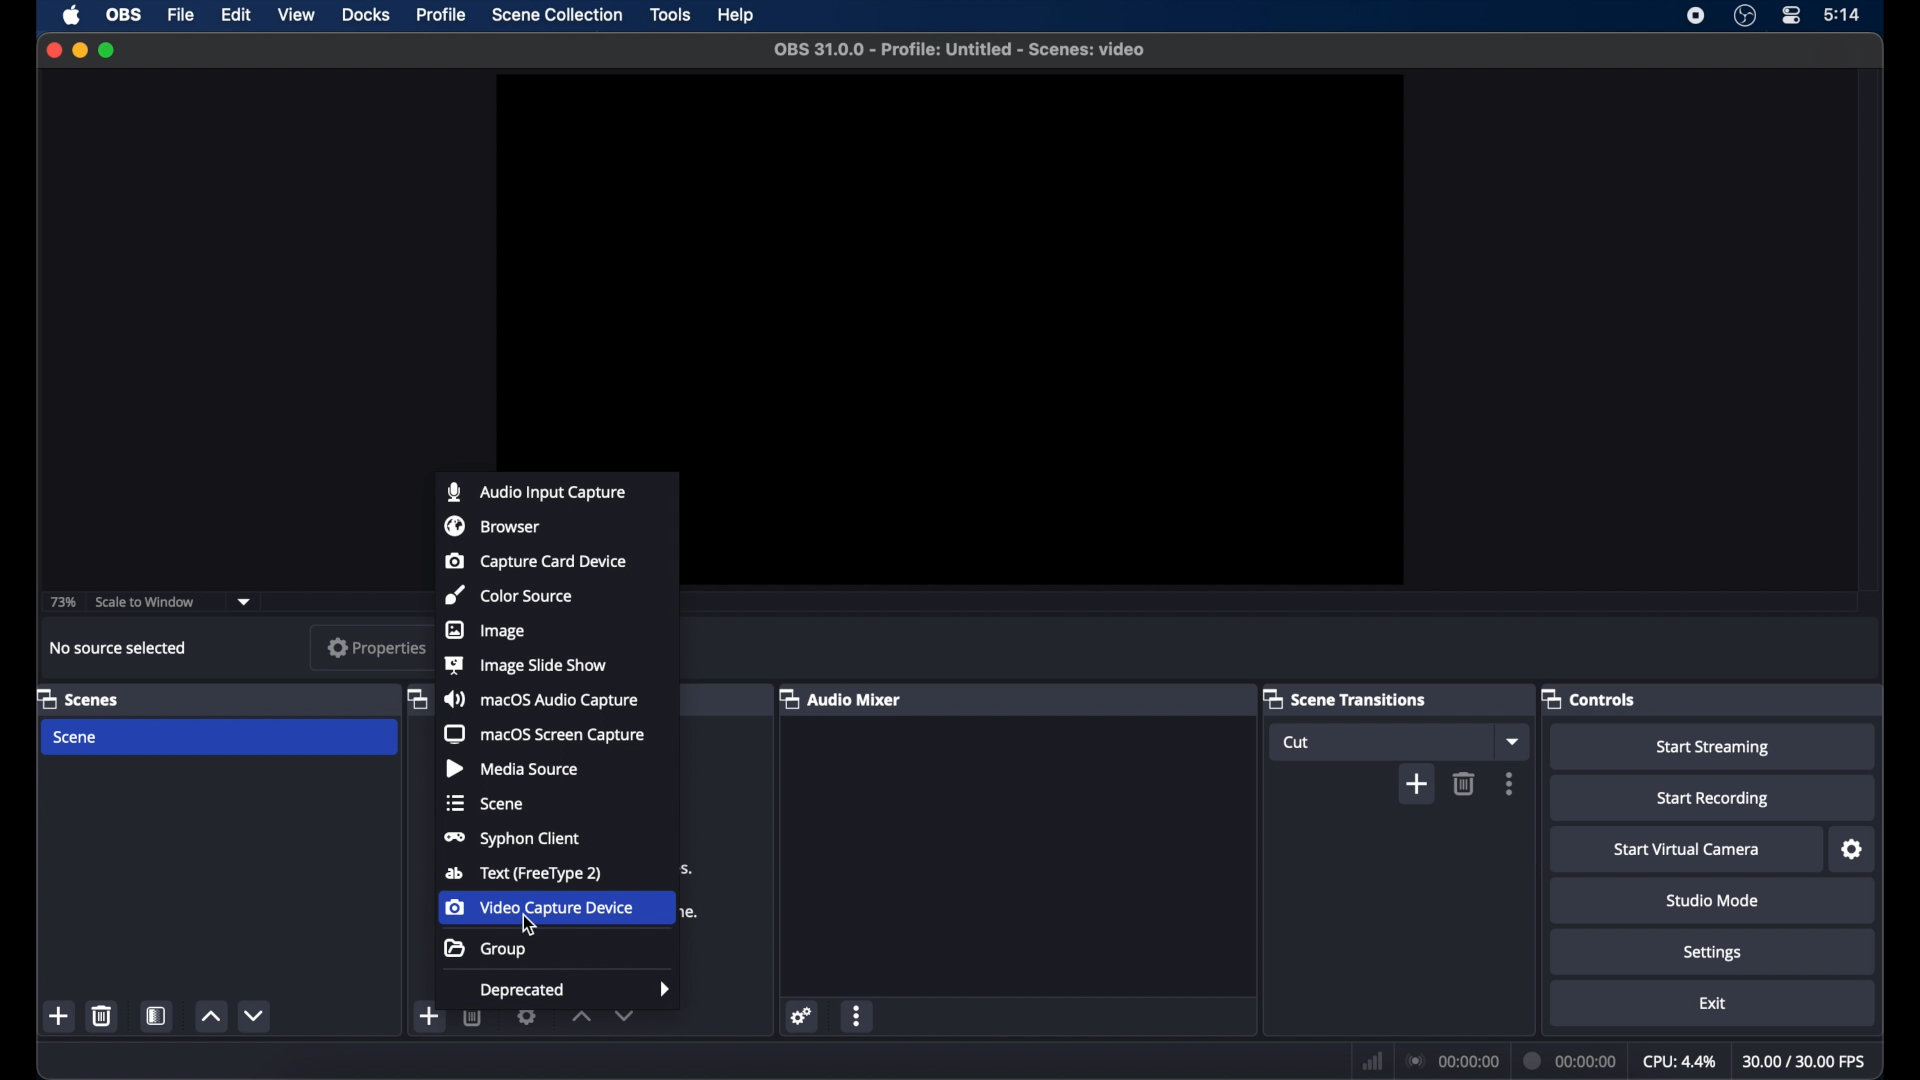 The width and height of the screenshot is (1920, 1080). What do you see at coordinates (474, 1021) in the screenshot?
I see `delete` at bounding box center [474, 1021].